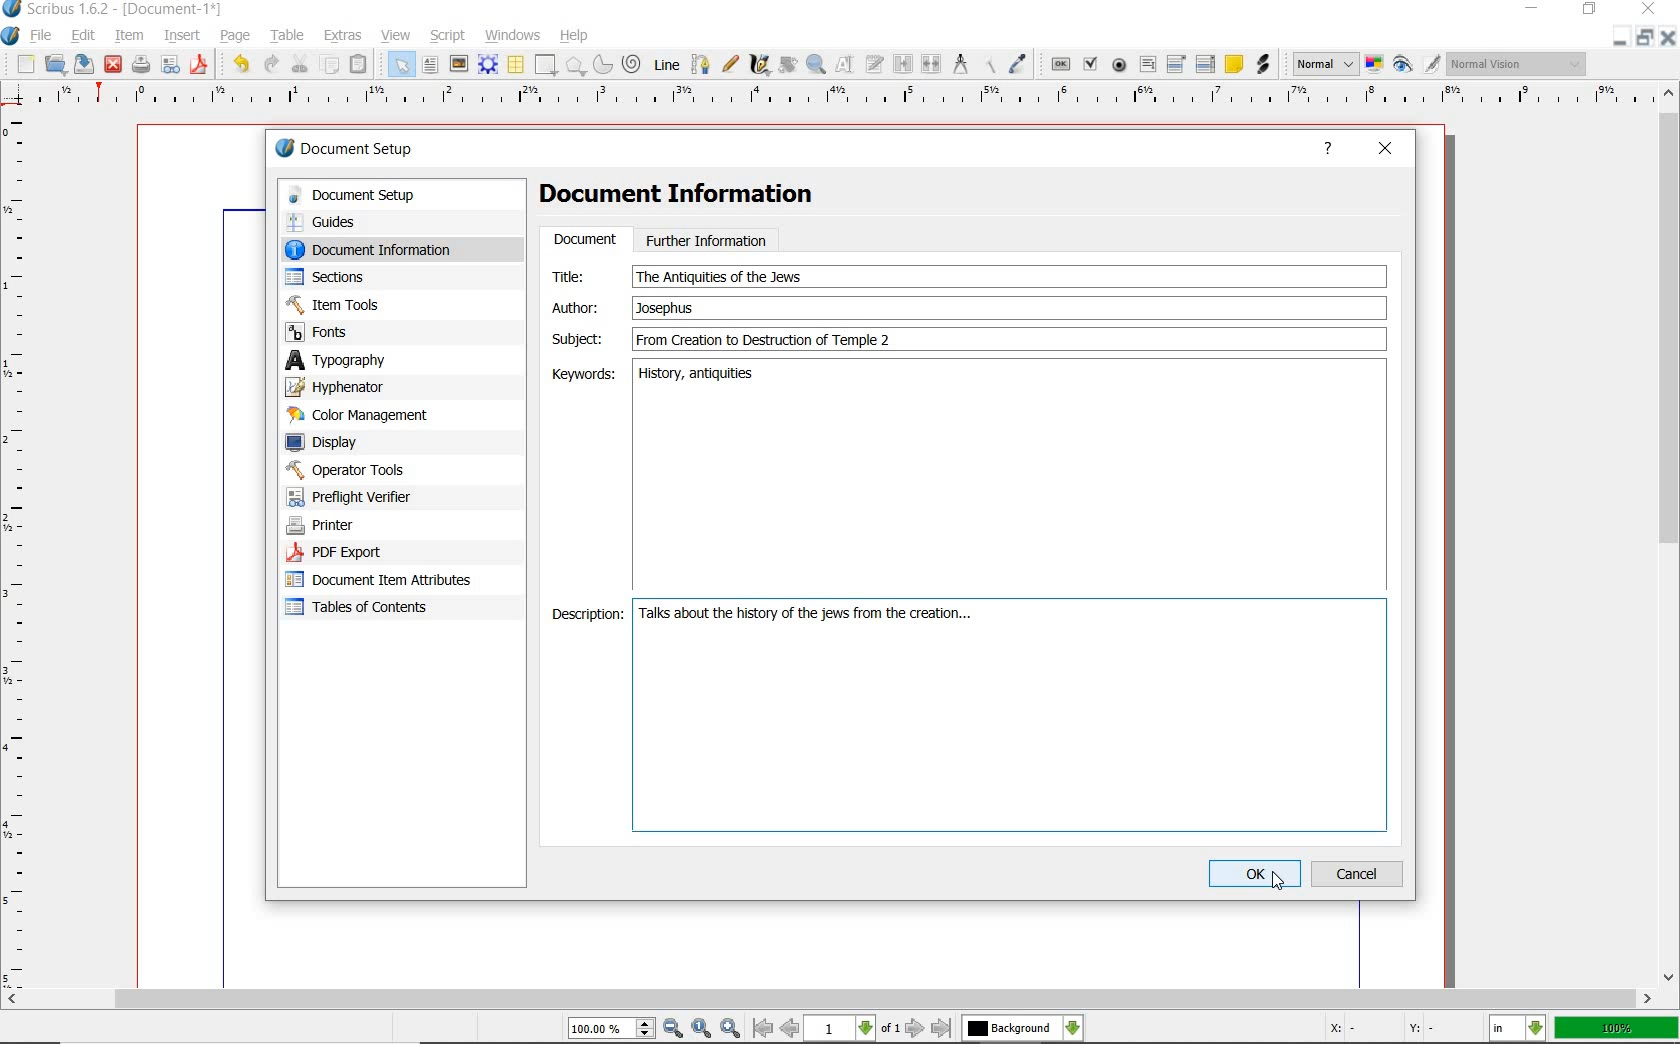 The height and width of the screenshot is (1044, 1680). I want to click on select image preview mode, so click(1325, 65).